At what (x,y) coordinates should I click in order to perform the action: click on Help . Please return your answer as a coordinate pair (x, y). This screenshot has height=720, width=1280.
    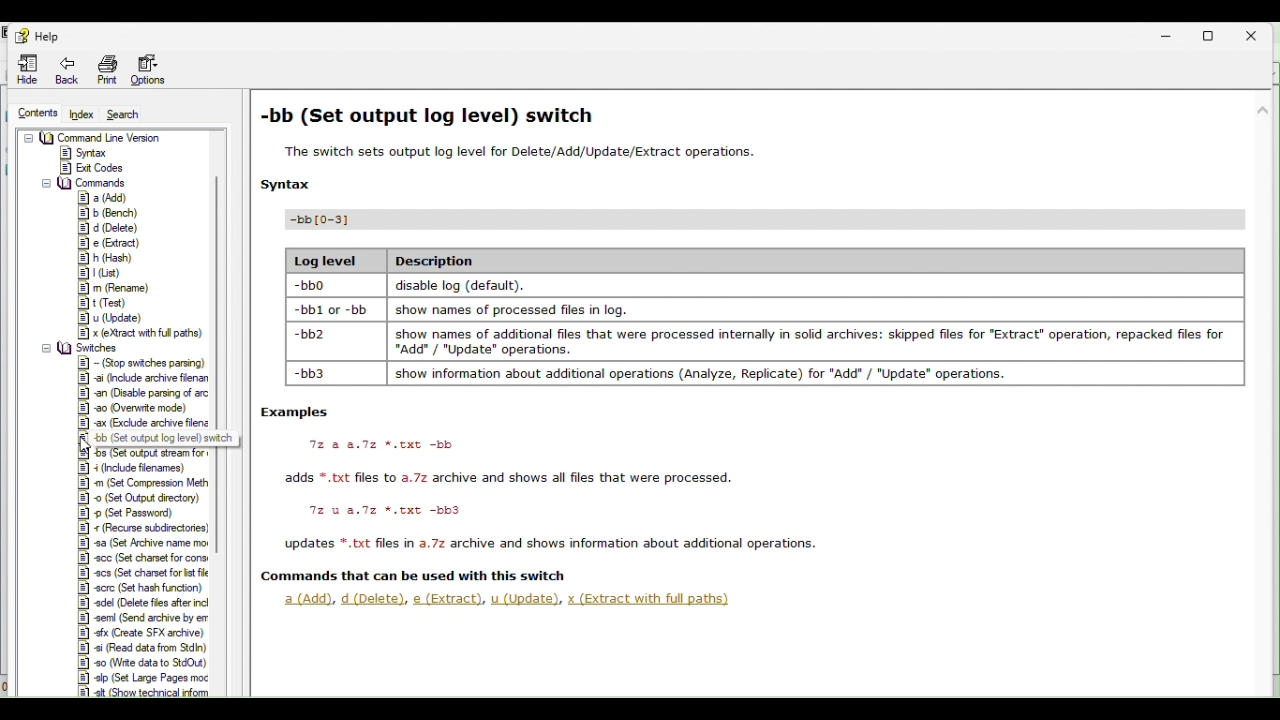
    Looking at the image, I should click on (34, 32).